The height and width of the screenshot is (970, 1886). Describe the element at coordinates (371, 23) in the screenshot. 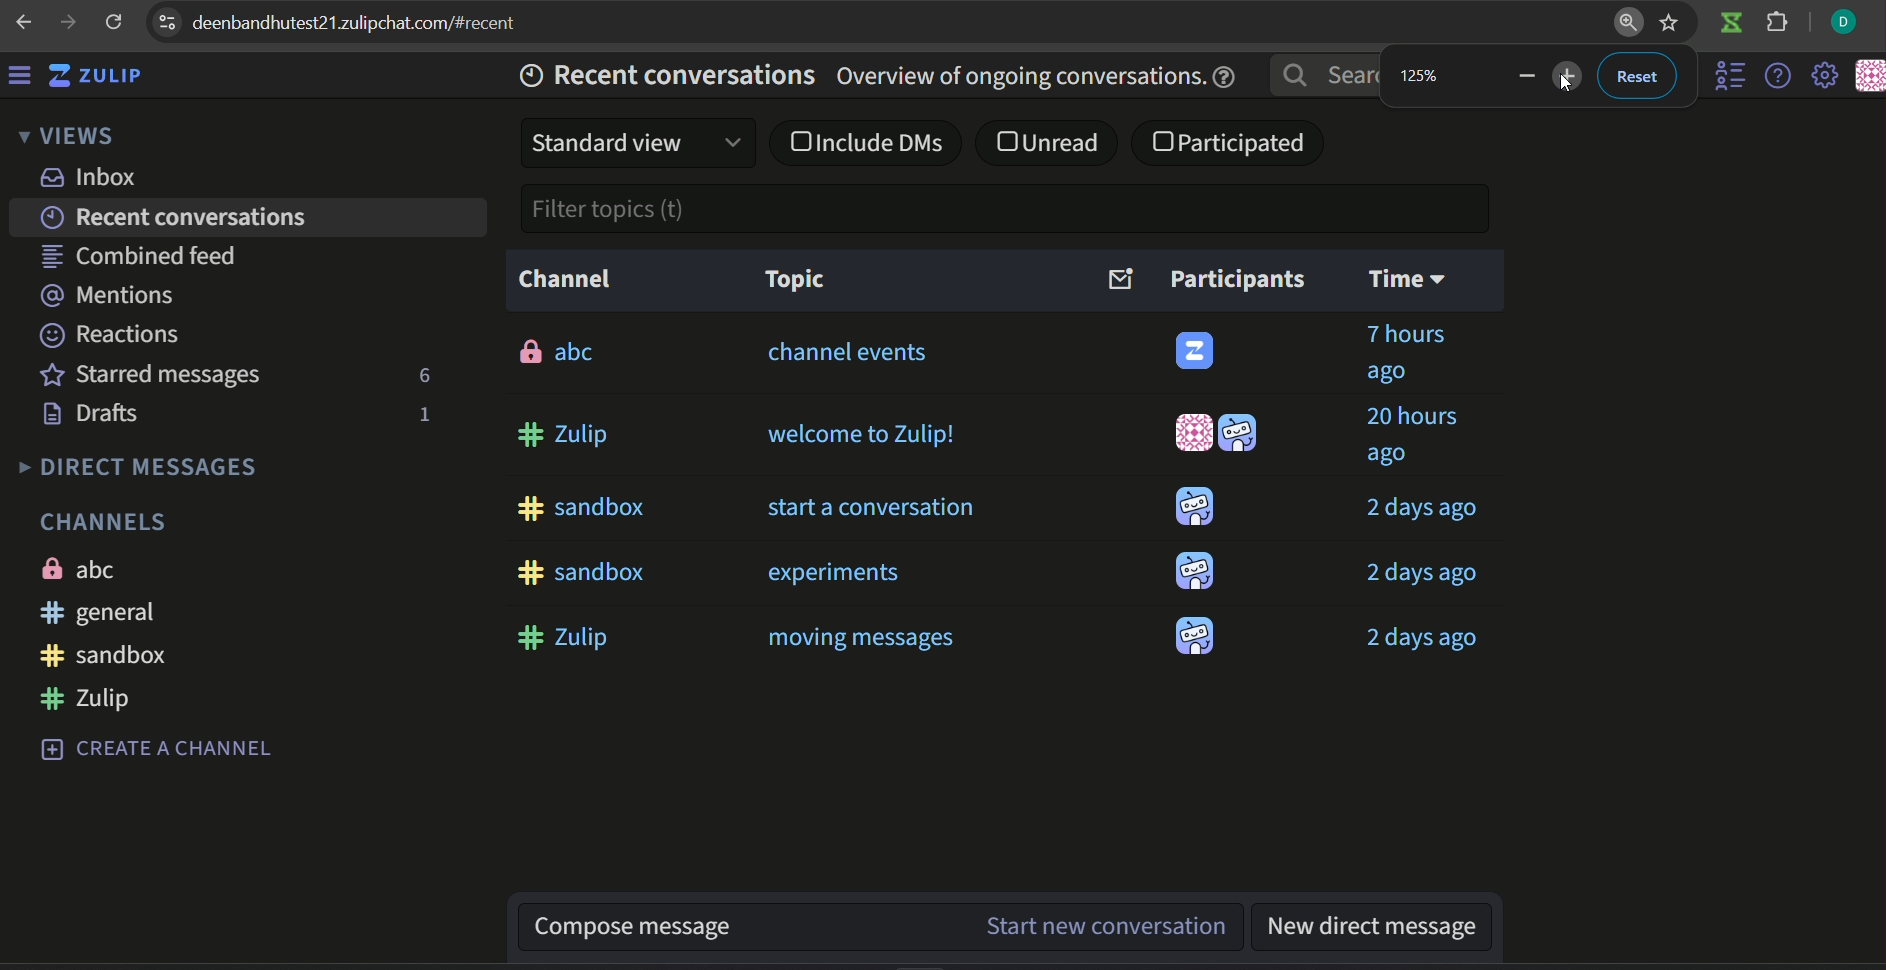

I see `browser` at that location.